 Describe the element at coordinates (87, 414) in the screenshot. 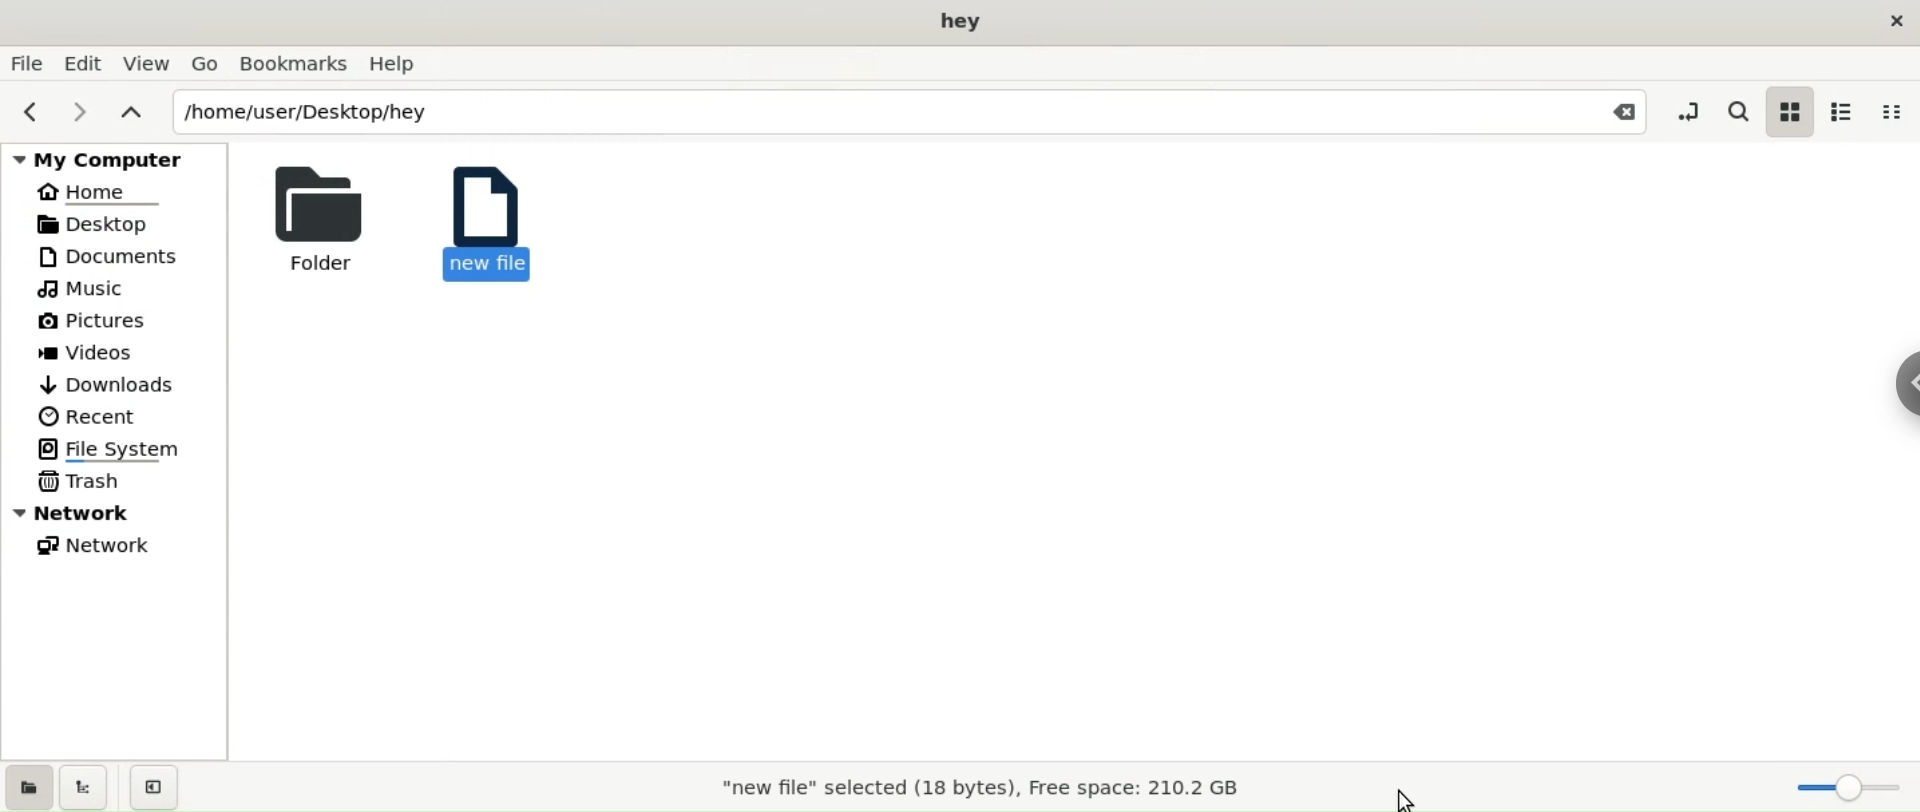

I see `Recent` at that location.